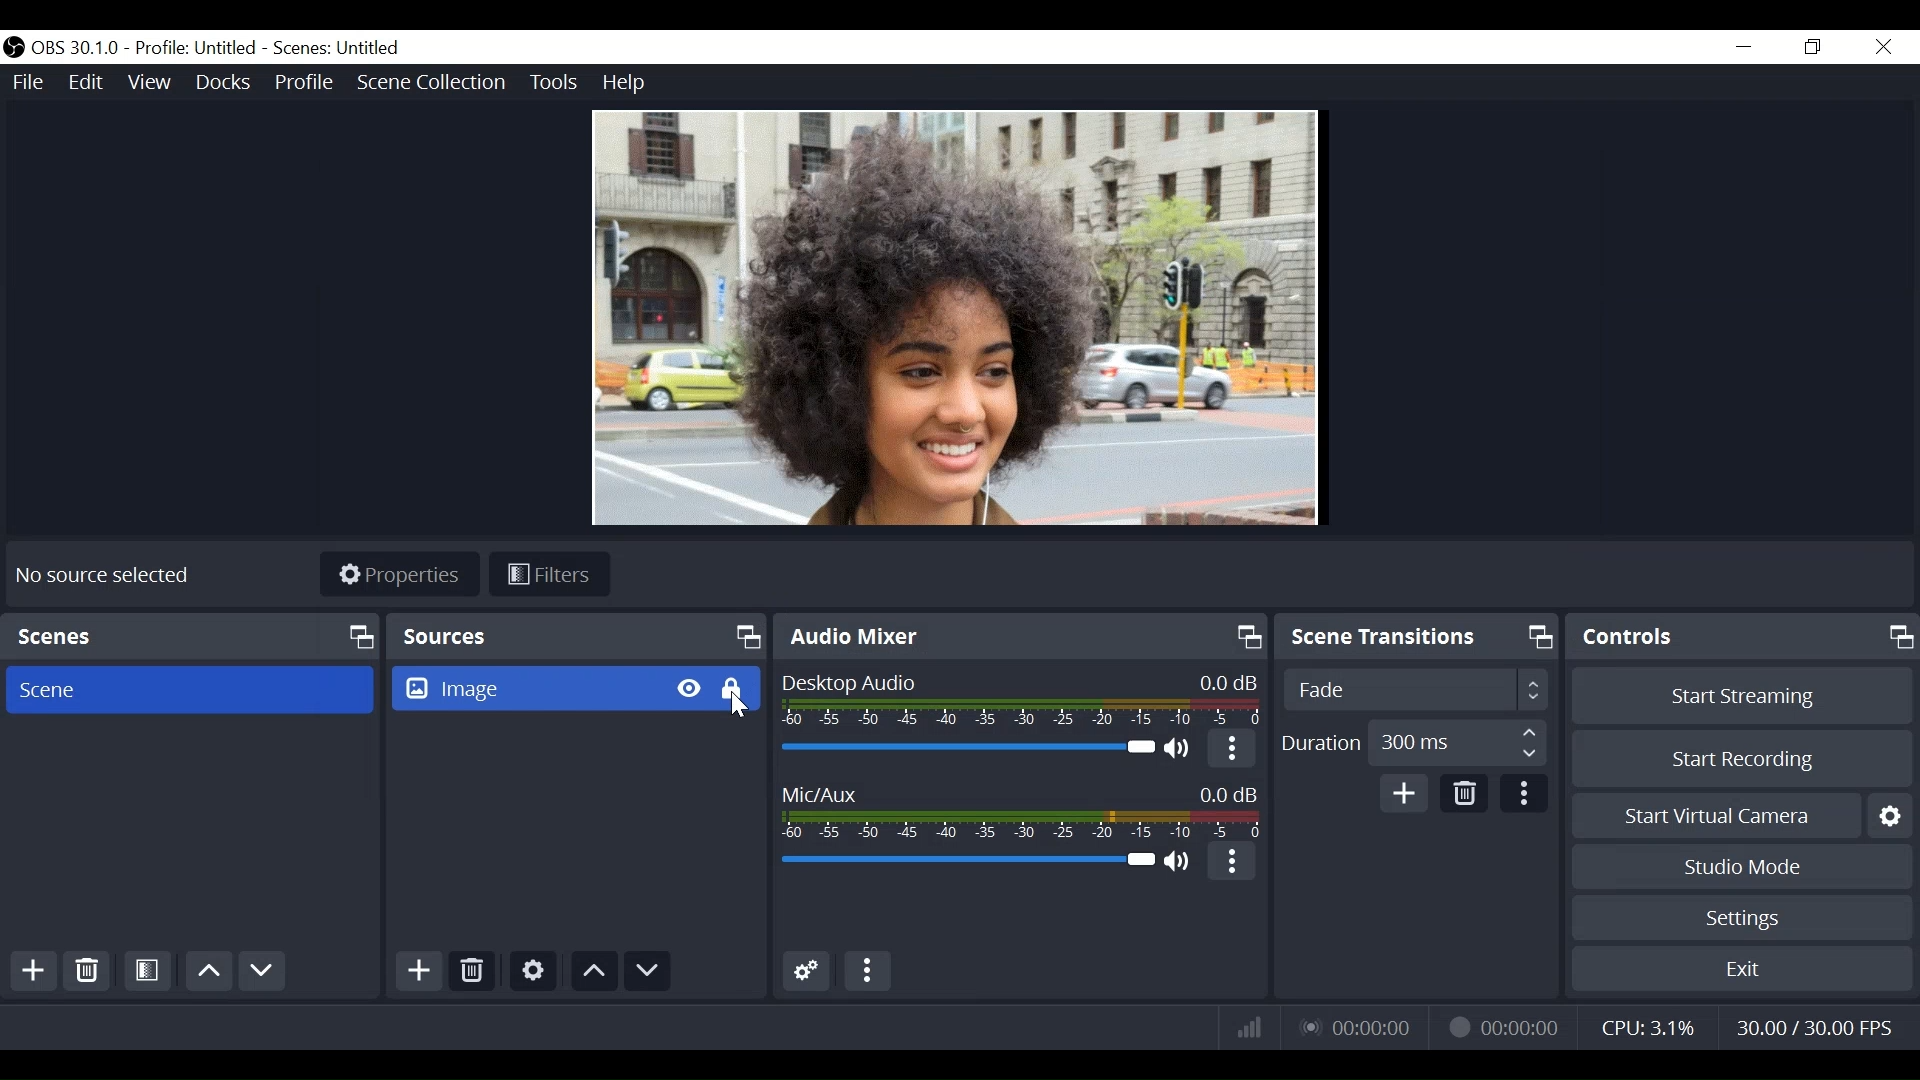 Image resolution: width=1920 pixels, height=1080 pixels. I want to click on Tools, so click(555, 82).